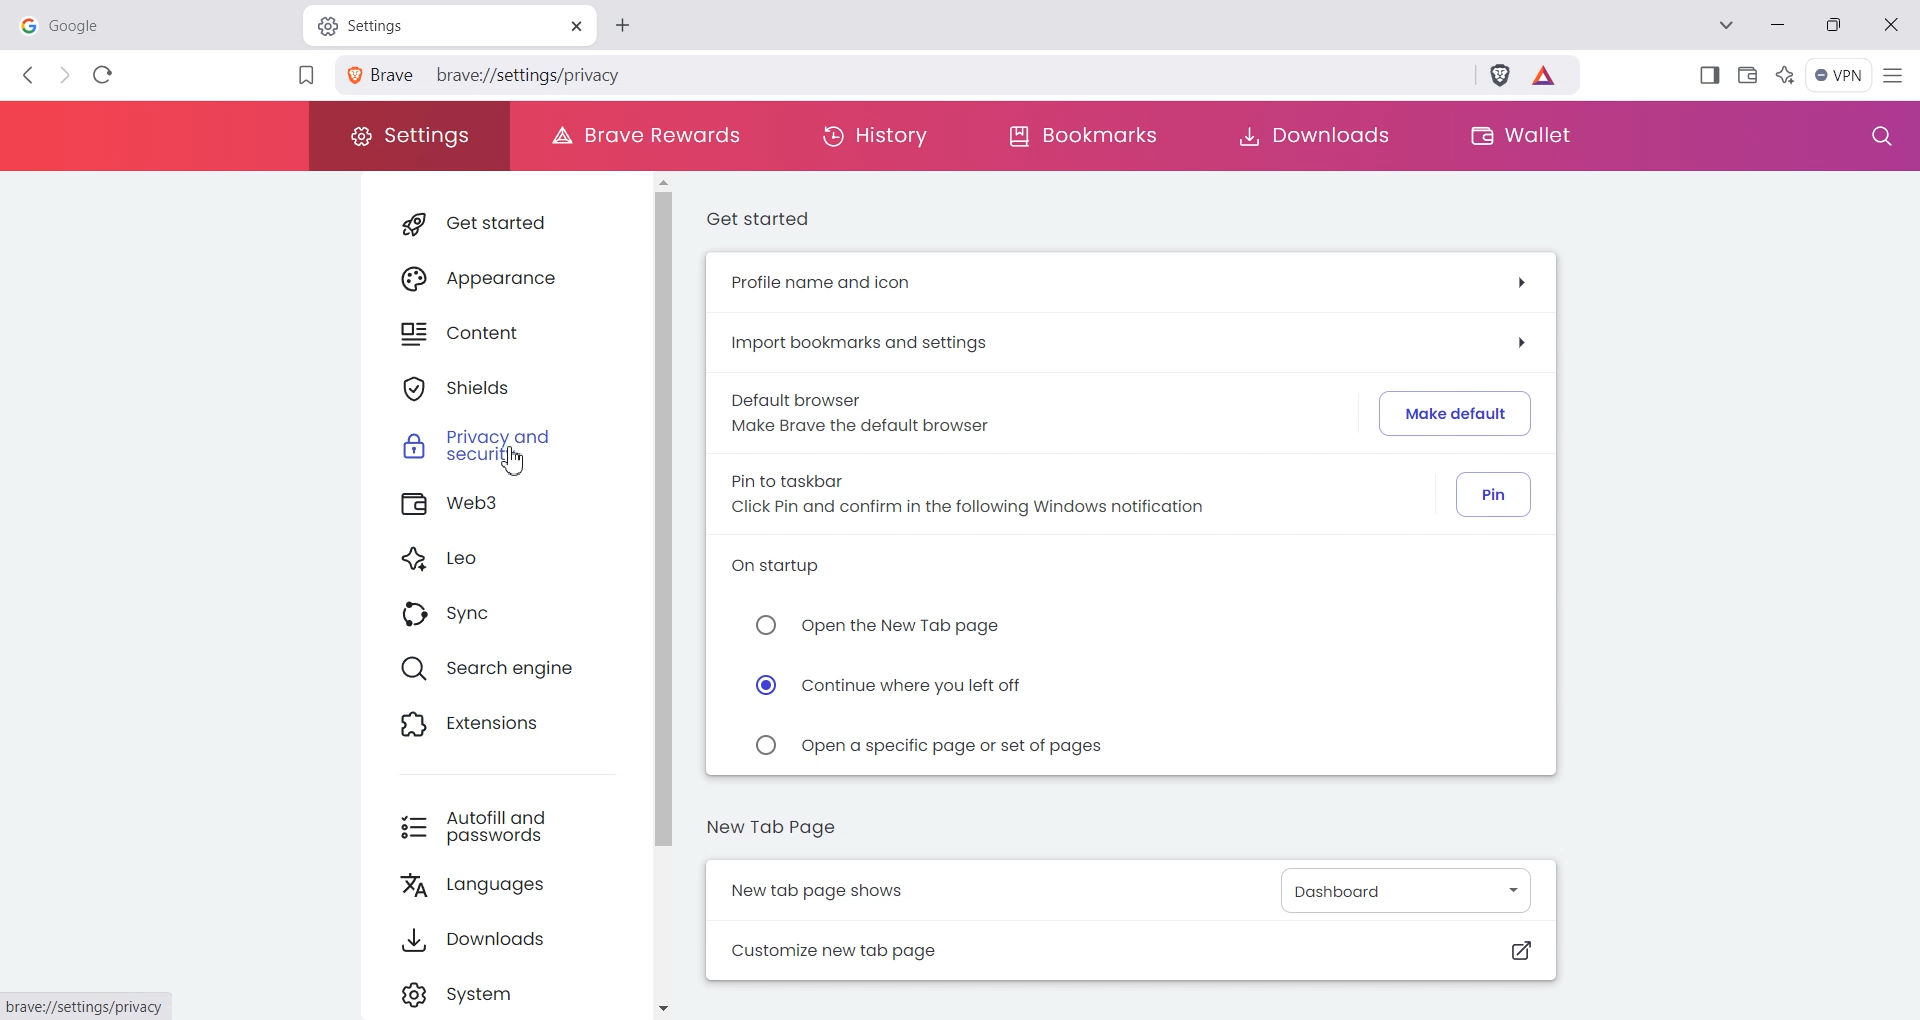 The image size is (1920, 1020). Describe the element at coordinates (1748, 73) in the screenshot. I see `Wallet` at that location.